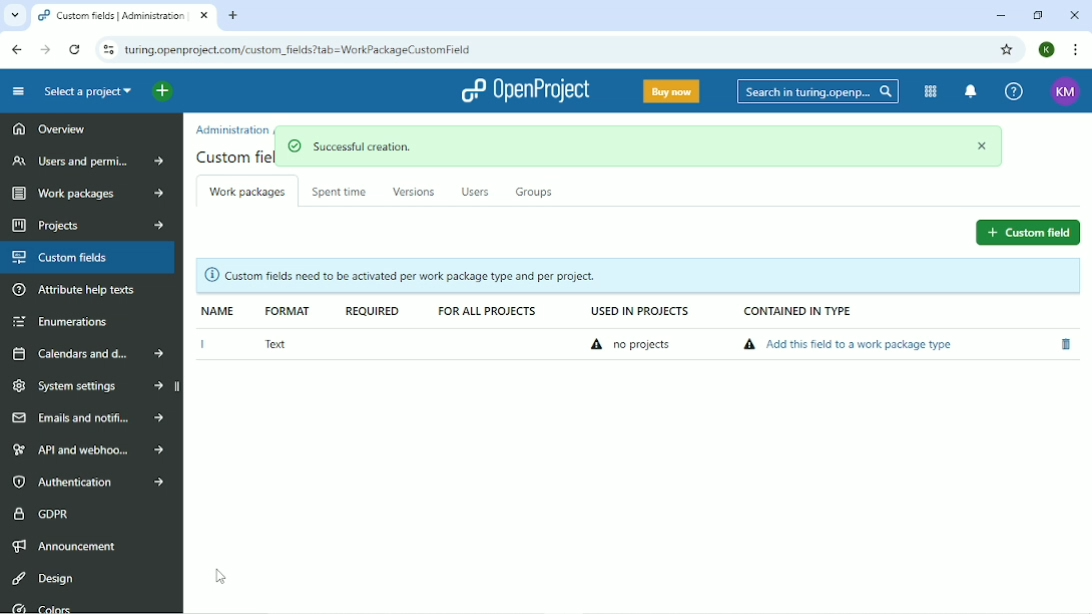  What do you see at coordinates (125, 17) in the screenshot?
I see `New custom field | Administration` at bounding box center [125, 17].